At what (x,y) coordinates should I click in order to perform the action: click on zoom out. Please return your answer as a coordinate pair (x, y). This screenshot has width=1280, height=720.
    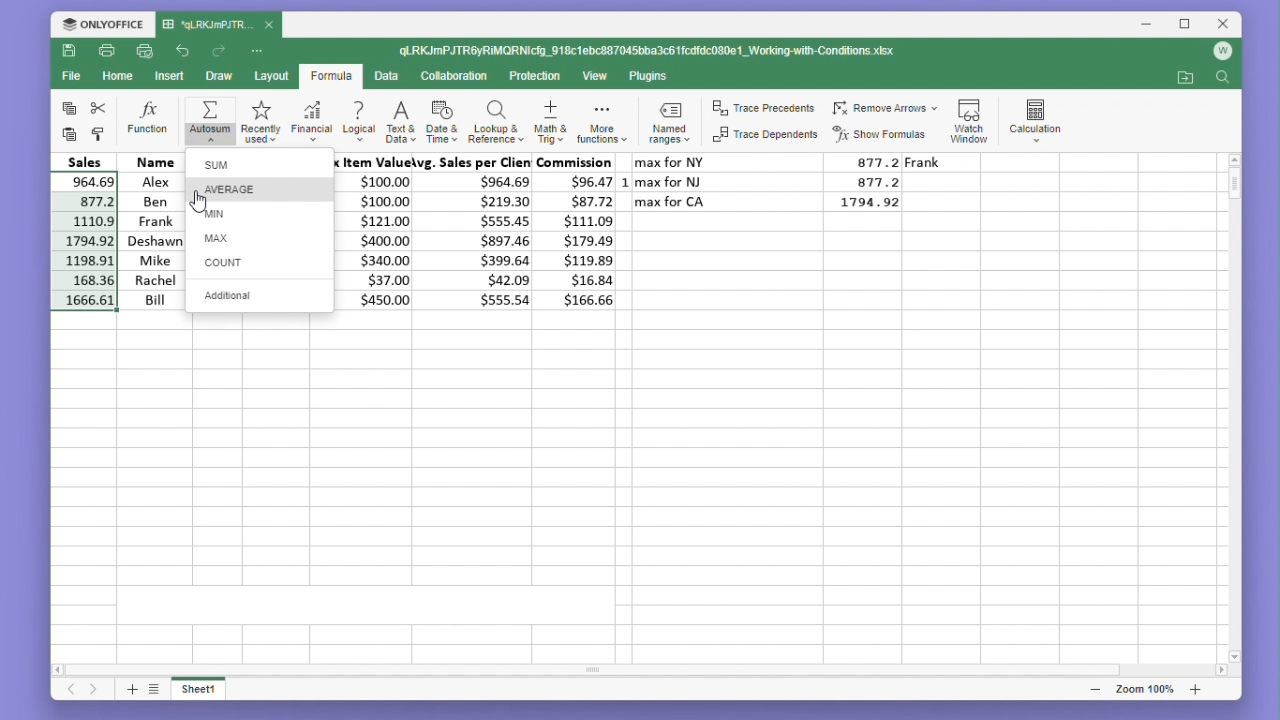
    Looking at the image, I should click on (1097, 690).